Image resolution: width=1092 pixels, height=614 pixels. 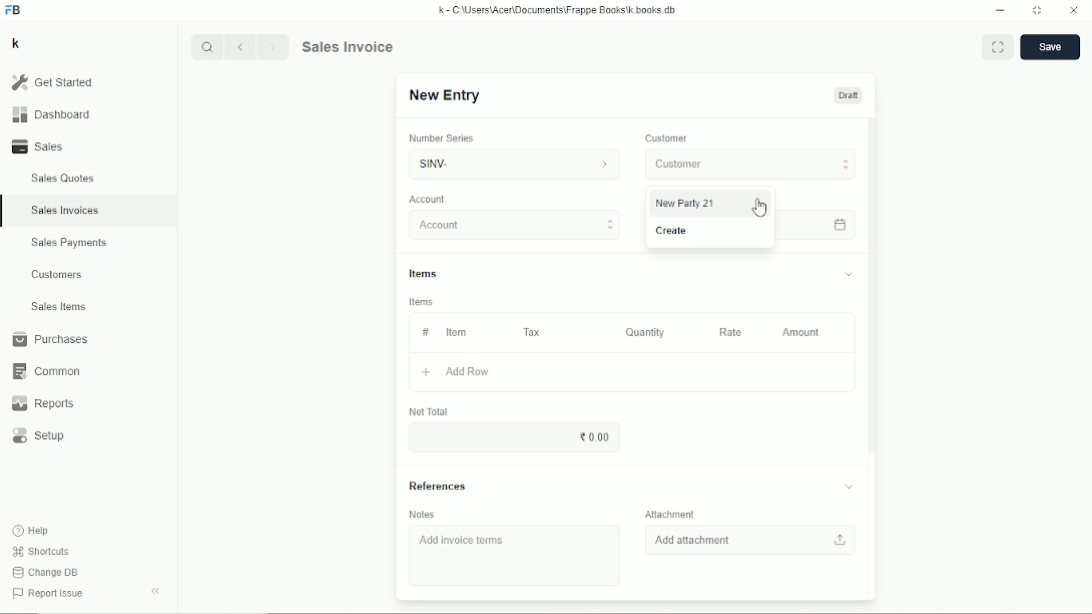 What do you see at coordinates (759, 207) in the screenshot?
I see `Cursor` at bounding box center [759, 207].